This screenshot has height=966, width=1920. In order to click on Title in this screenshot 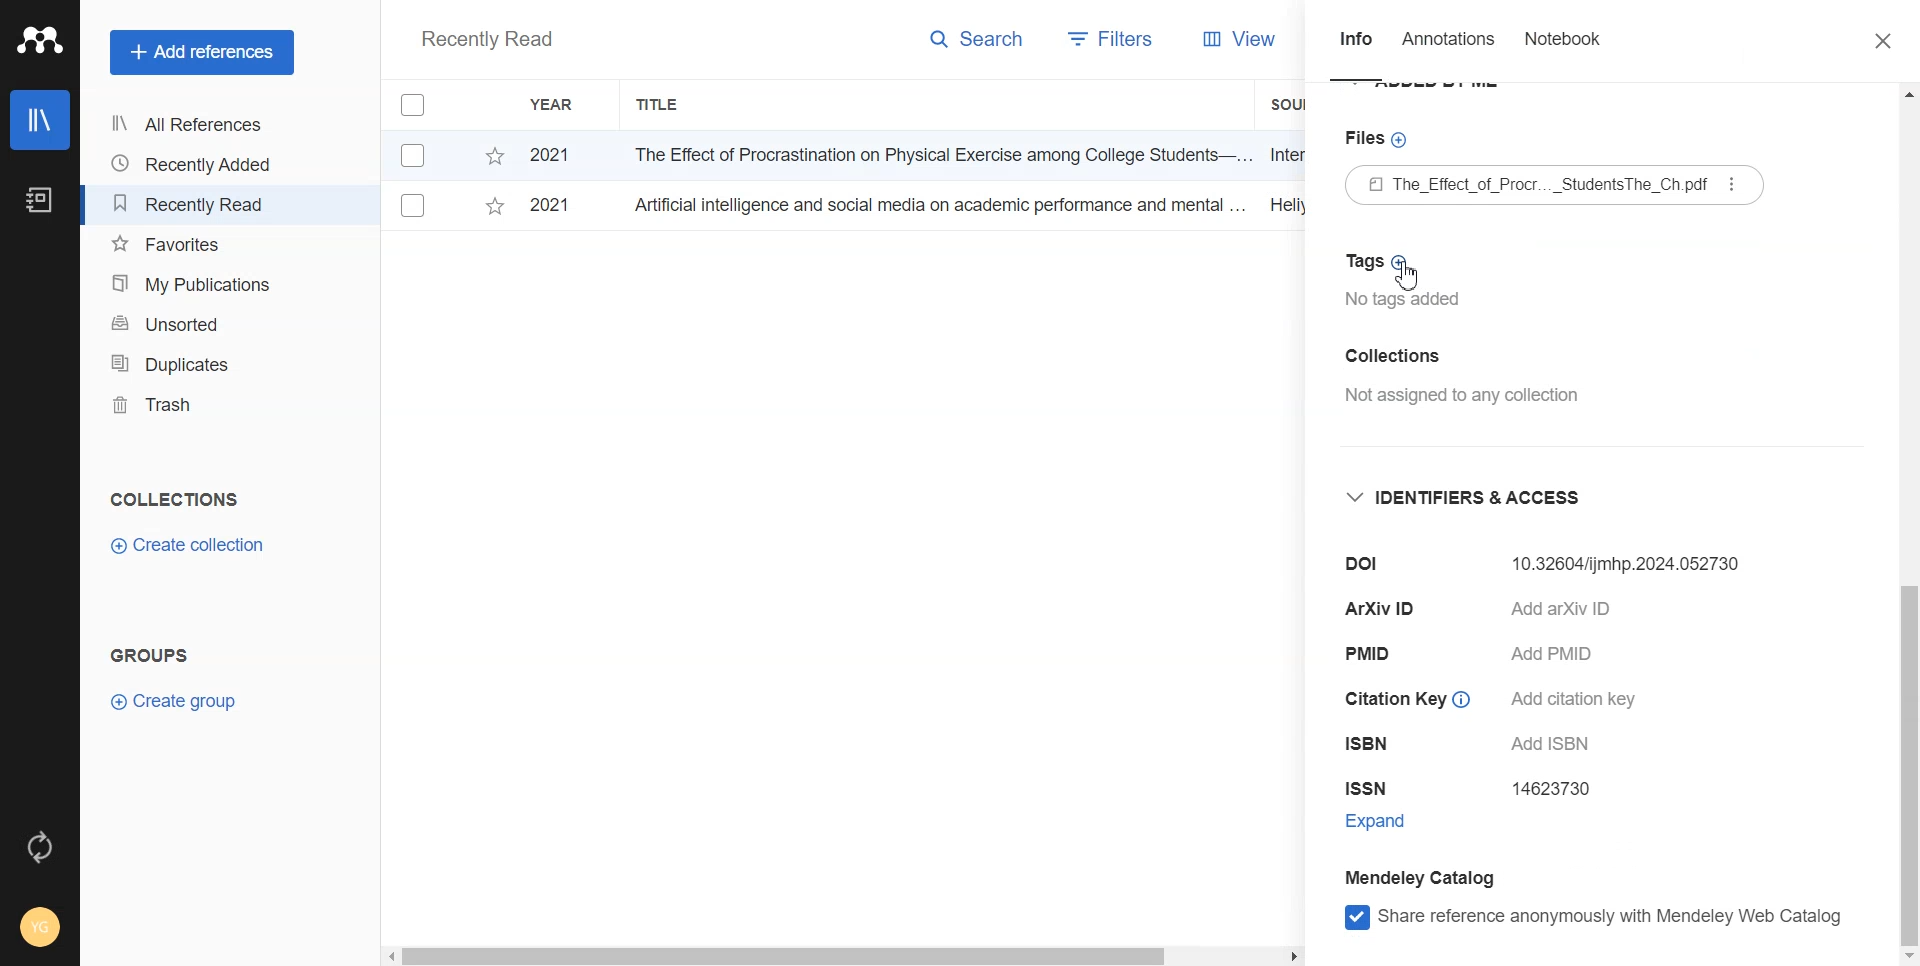, I will do `click(659, 105)`.